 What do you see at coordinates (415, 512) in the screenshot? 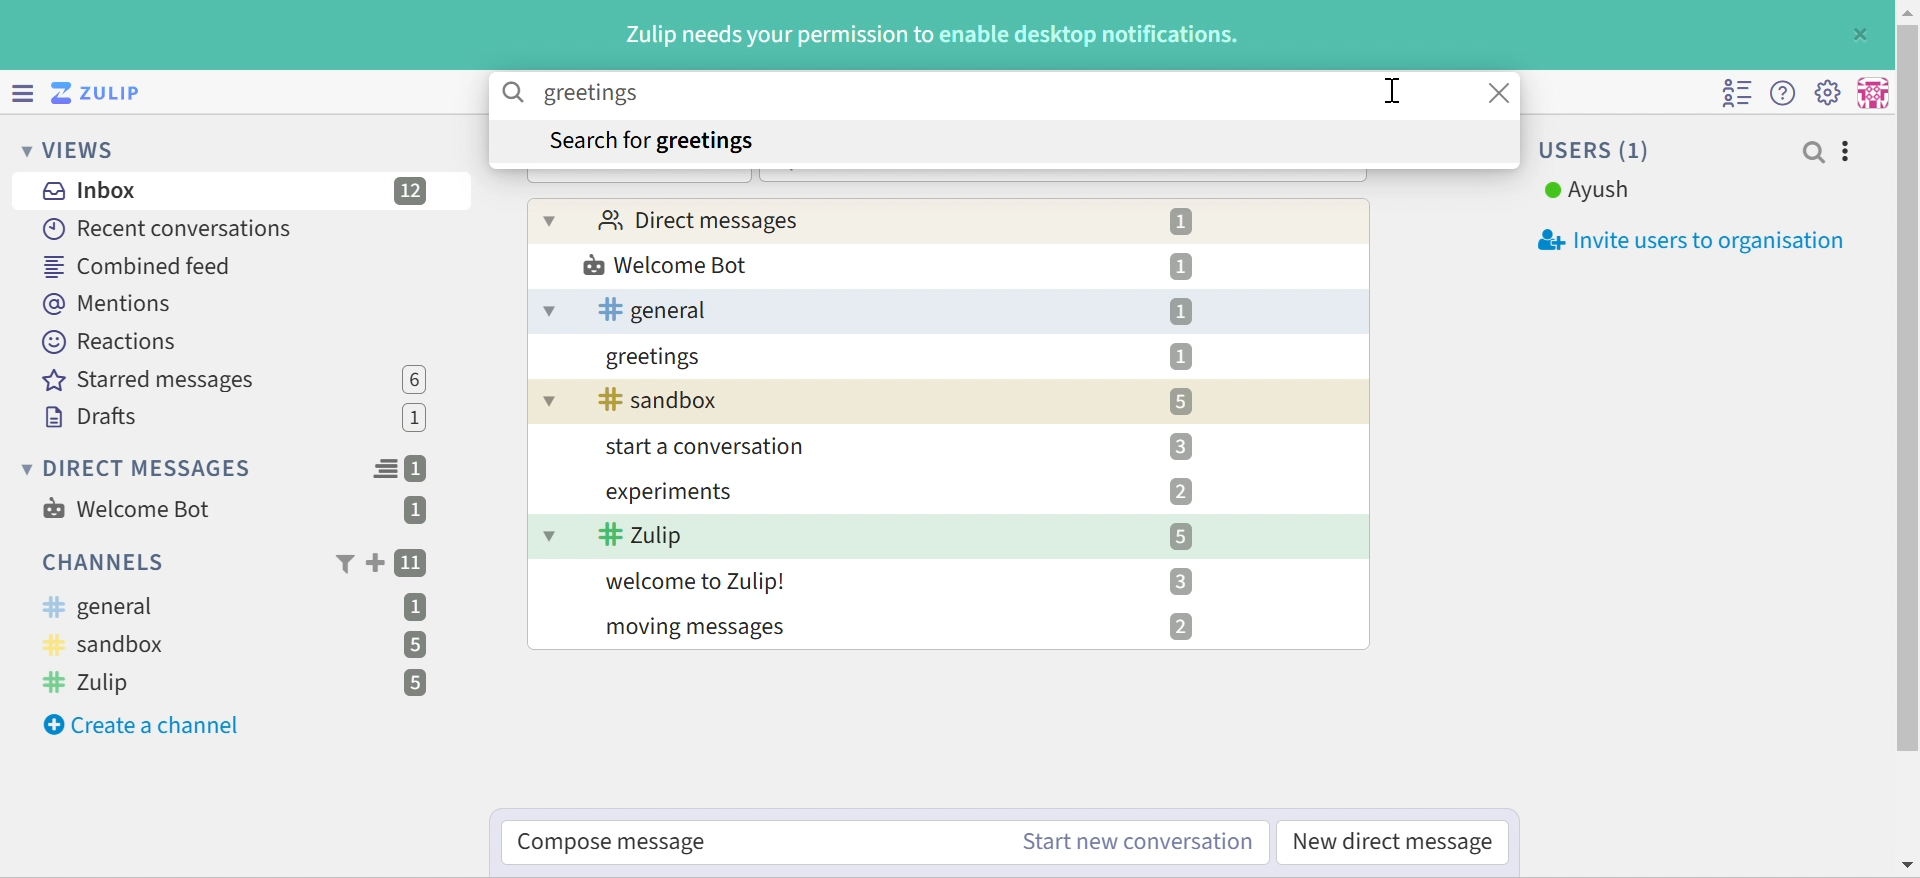
I see `1` at bounding box center [415, 512].